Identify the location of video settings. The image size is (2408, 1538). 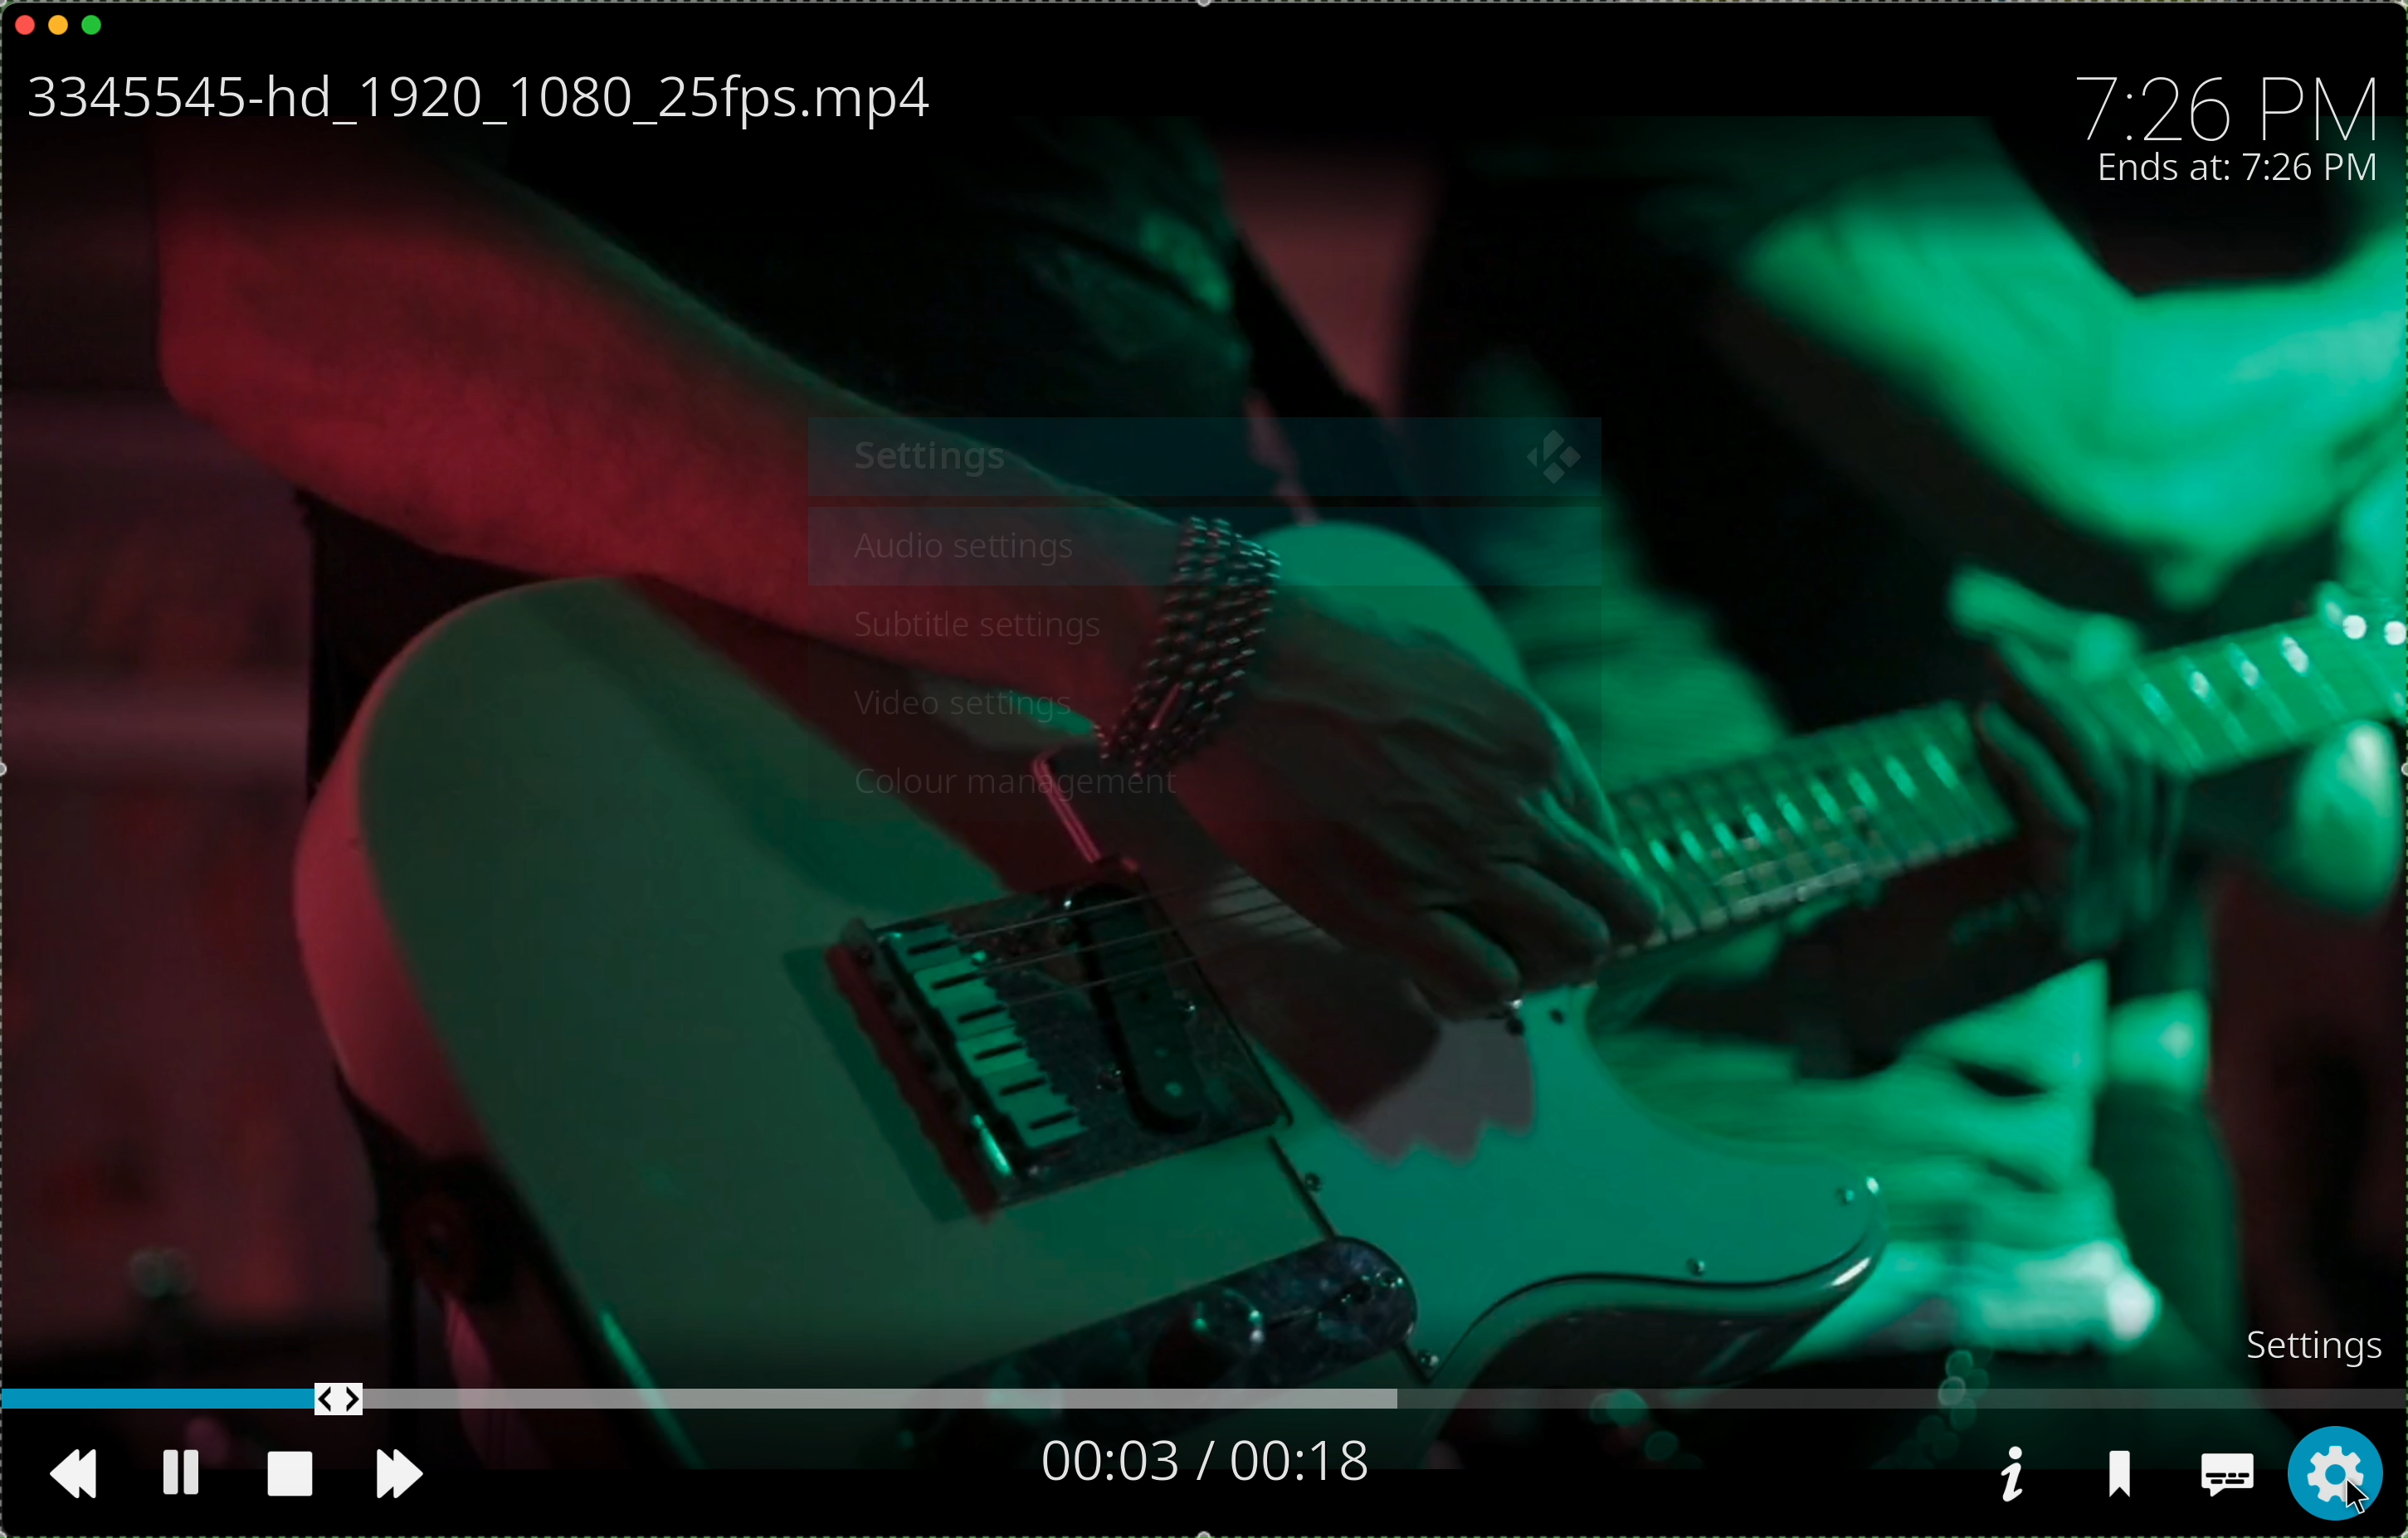
(940, 697).